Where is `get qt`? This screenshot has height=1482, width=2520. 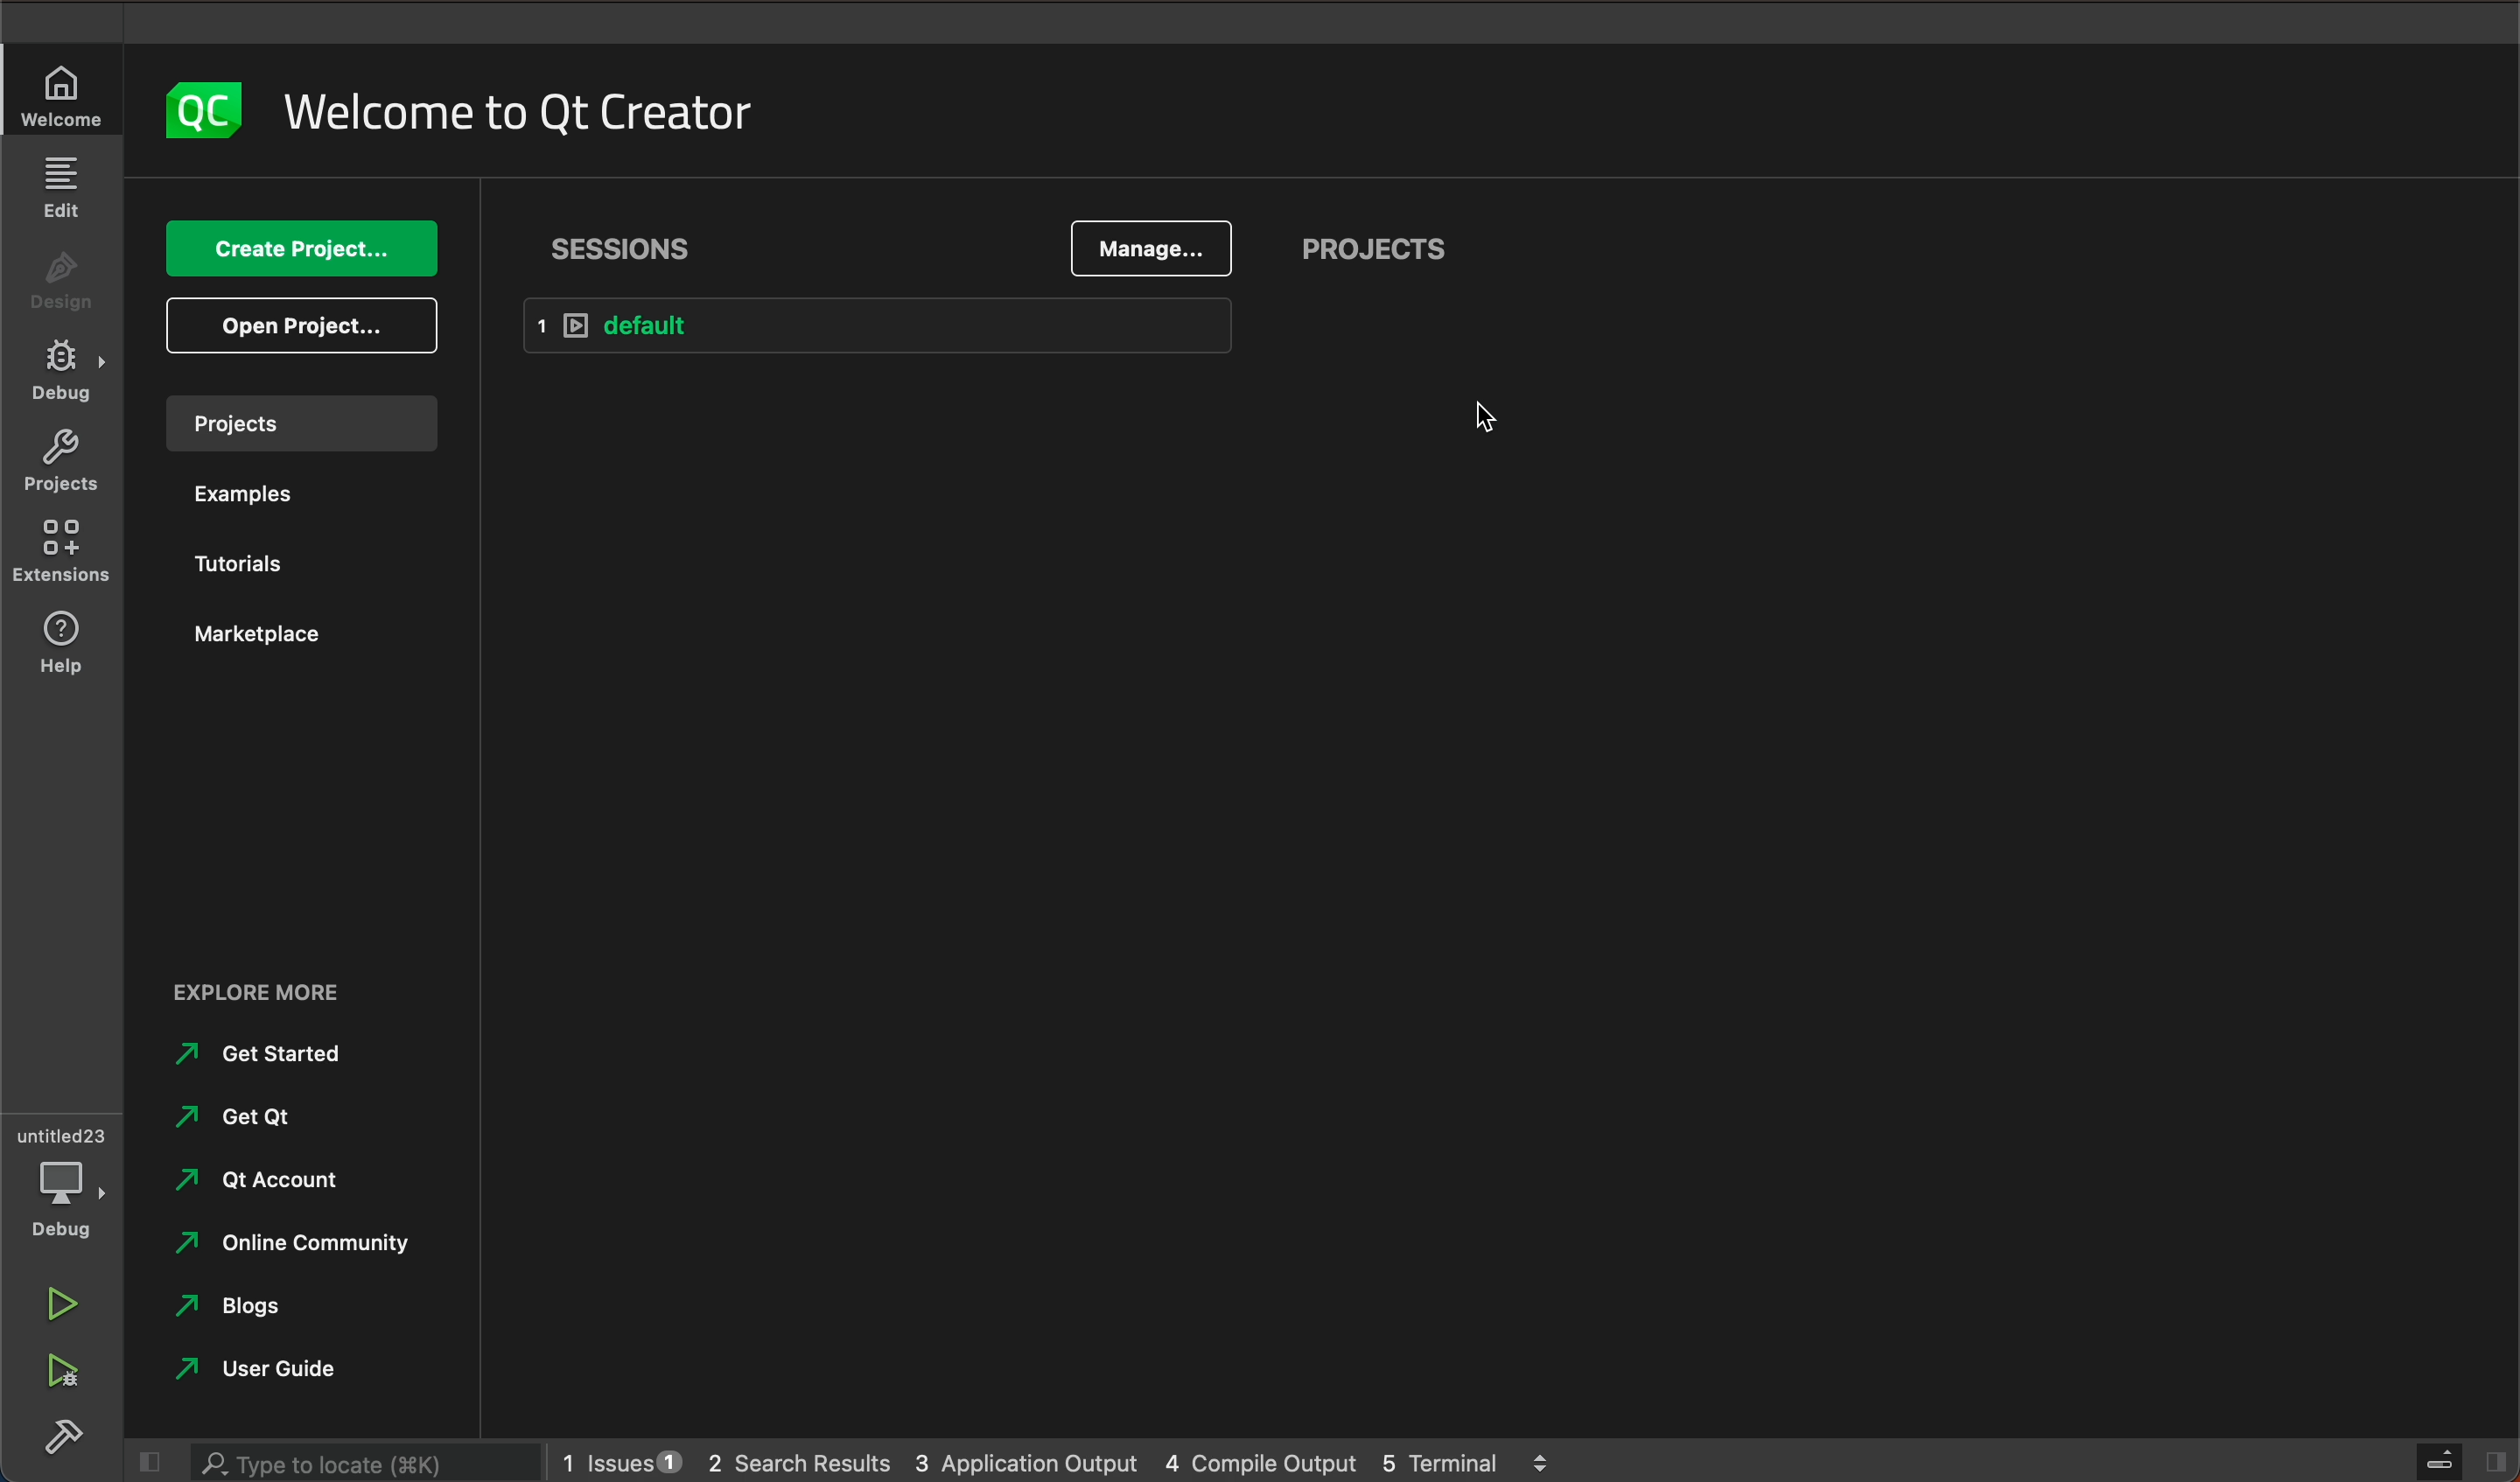
get qt is located at coordinates (242, 1118).